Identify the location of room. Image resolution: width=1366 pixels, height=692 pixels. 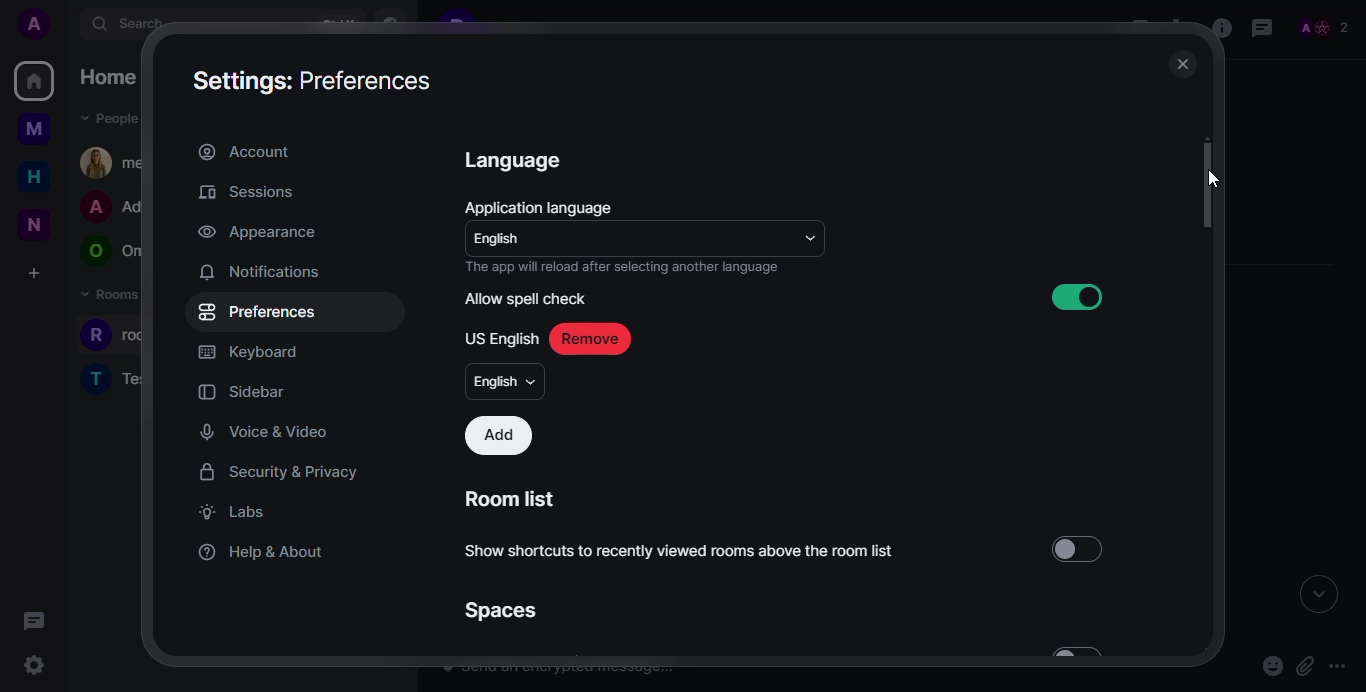
(127, 336).